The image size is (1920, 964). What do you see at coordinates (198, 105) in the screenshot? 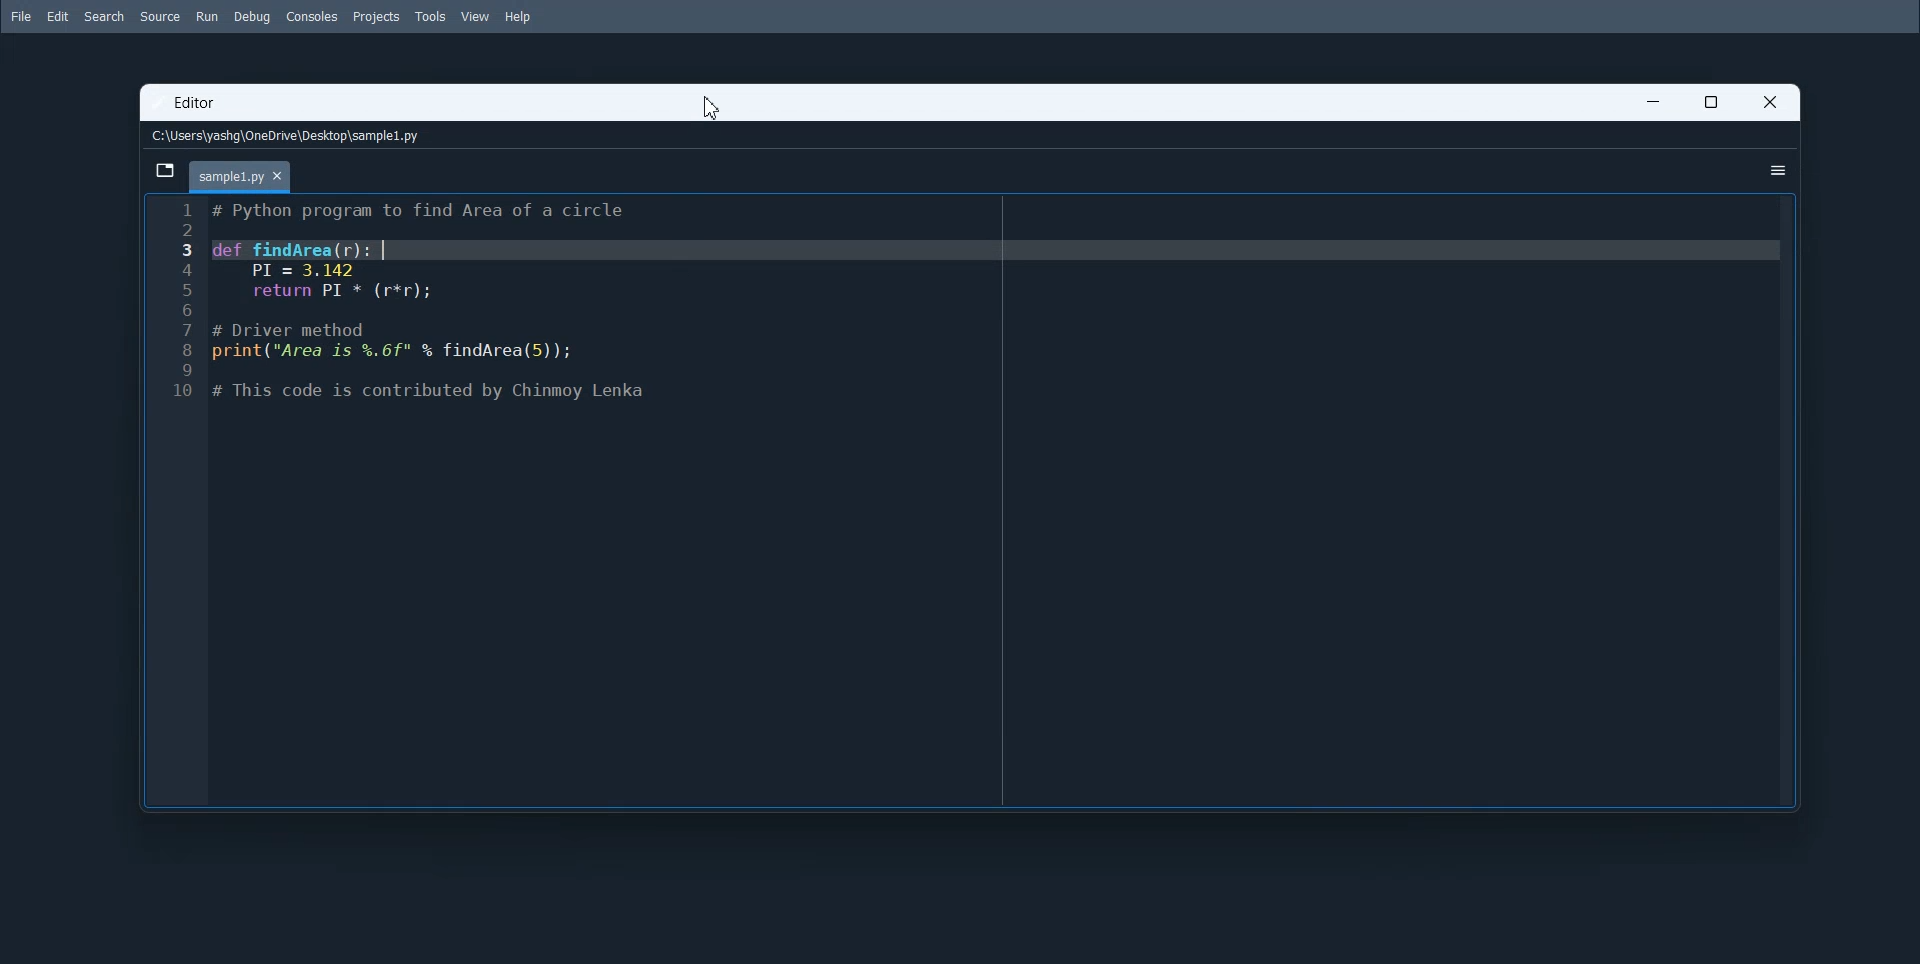
I see `Editor` at bounding box center [198, 105].